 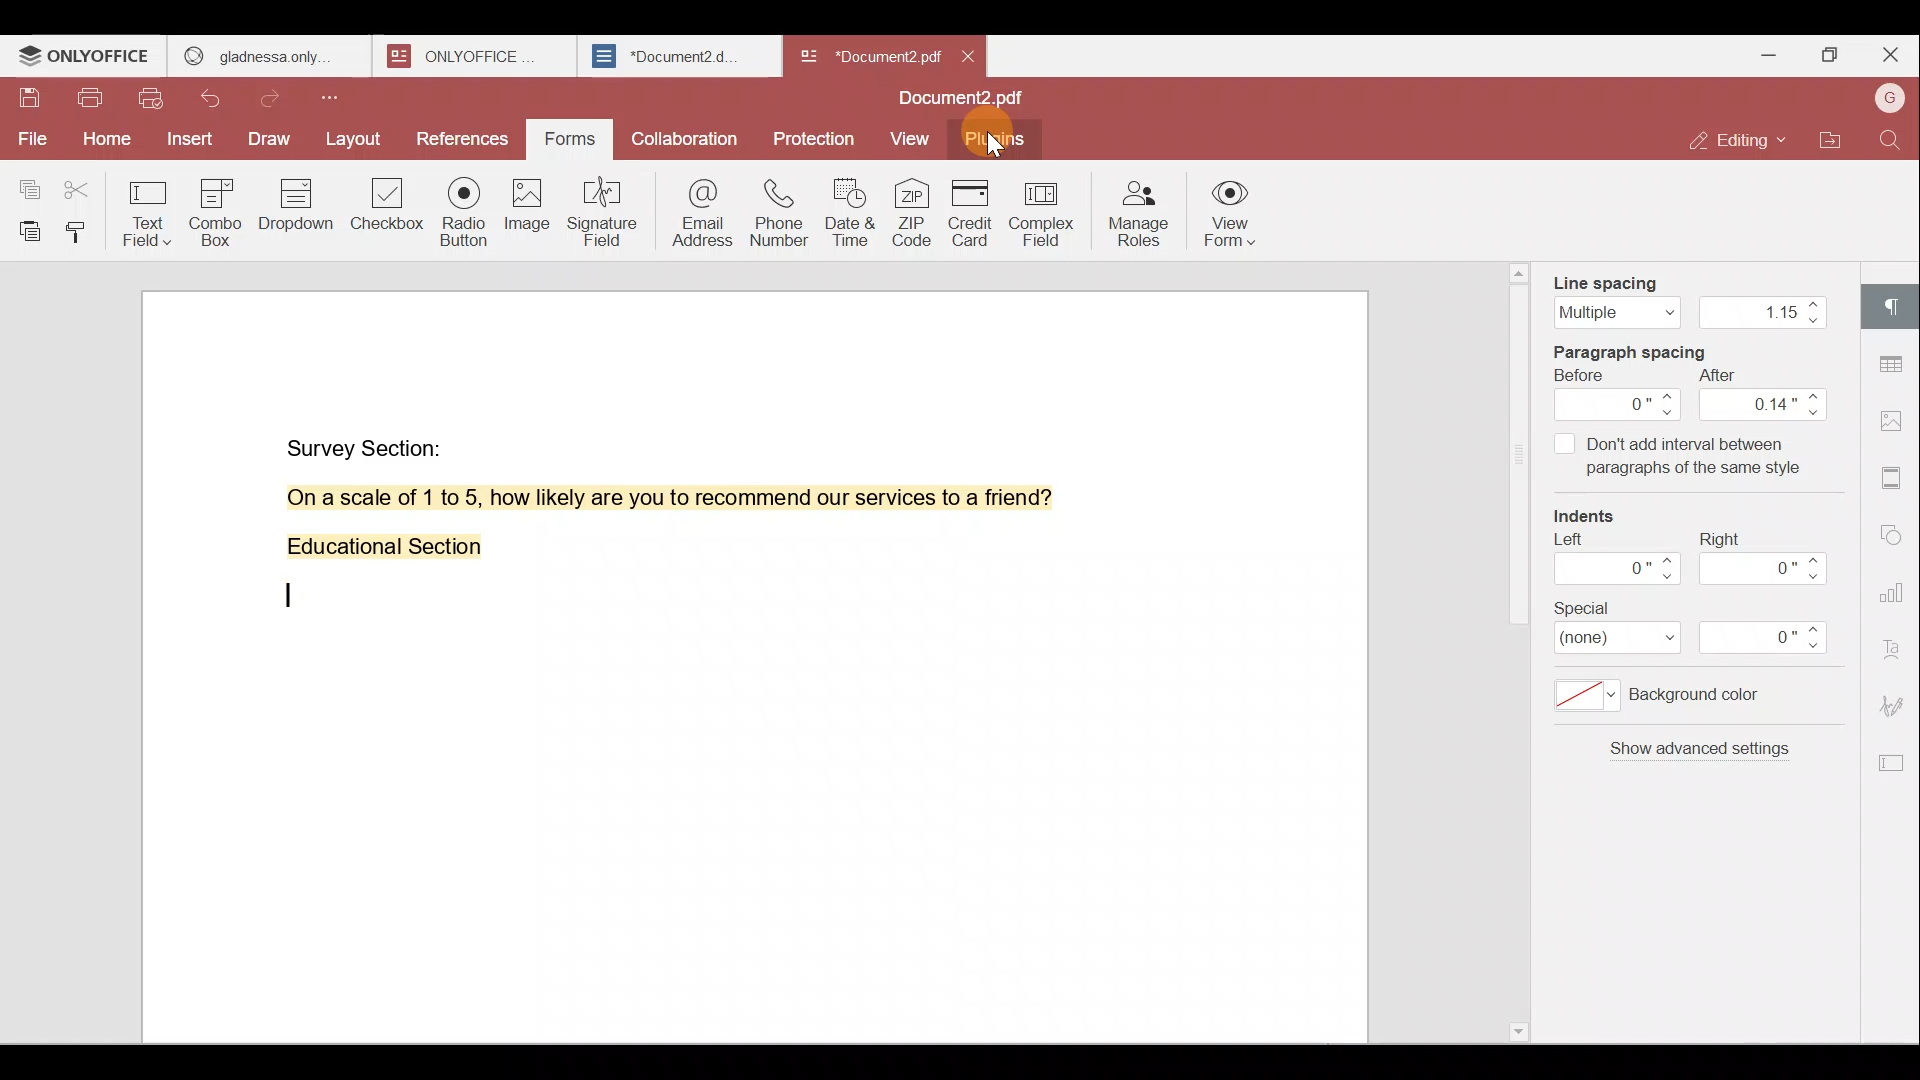 What do you see at coordinates (910, 140) in the screenshot?
I see `View` at bounding box center [910, 140].